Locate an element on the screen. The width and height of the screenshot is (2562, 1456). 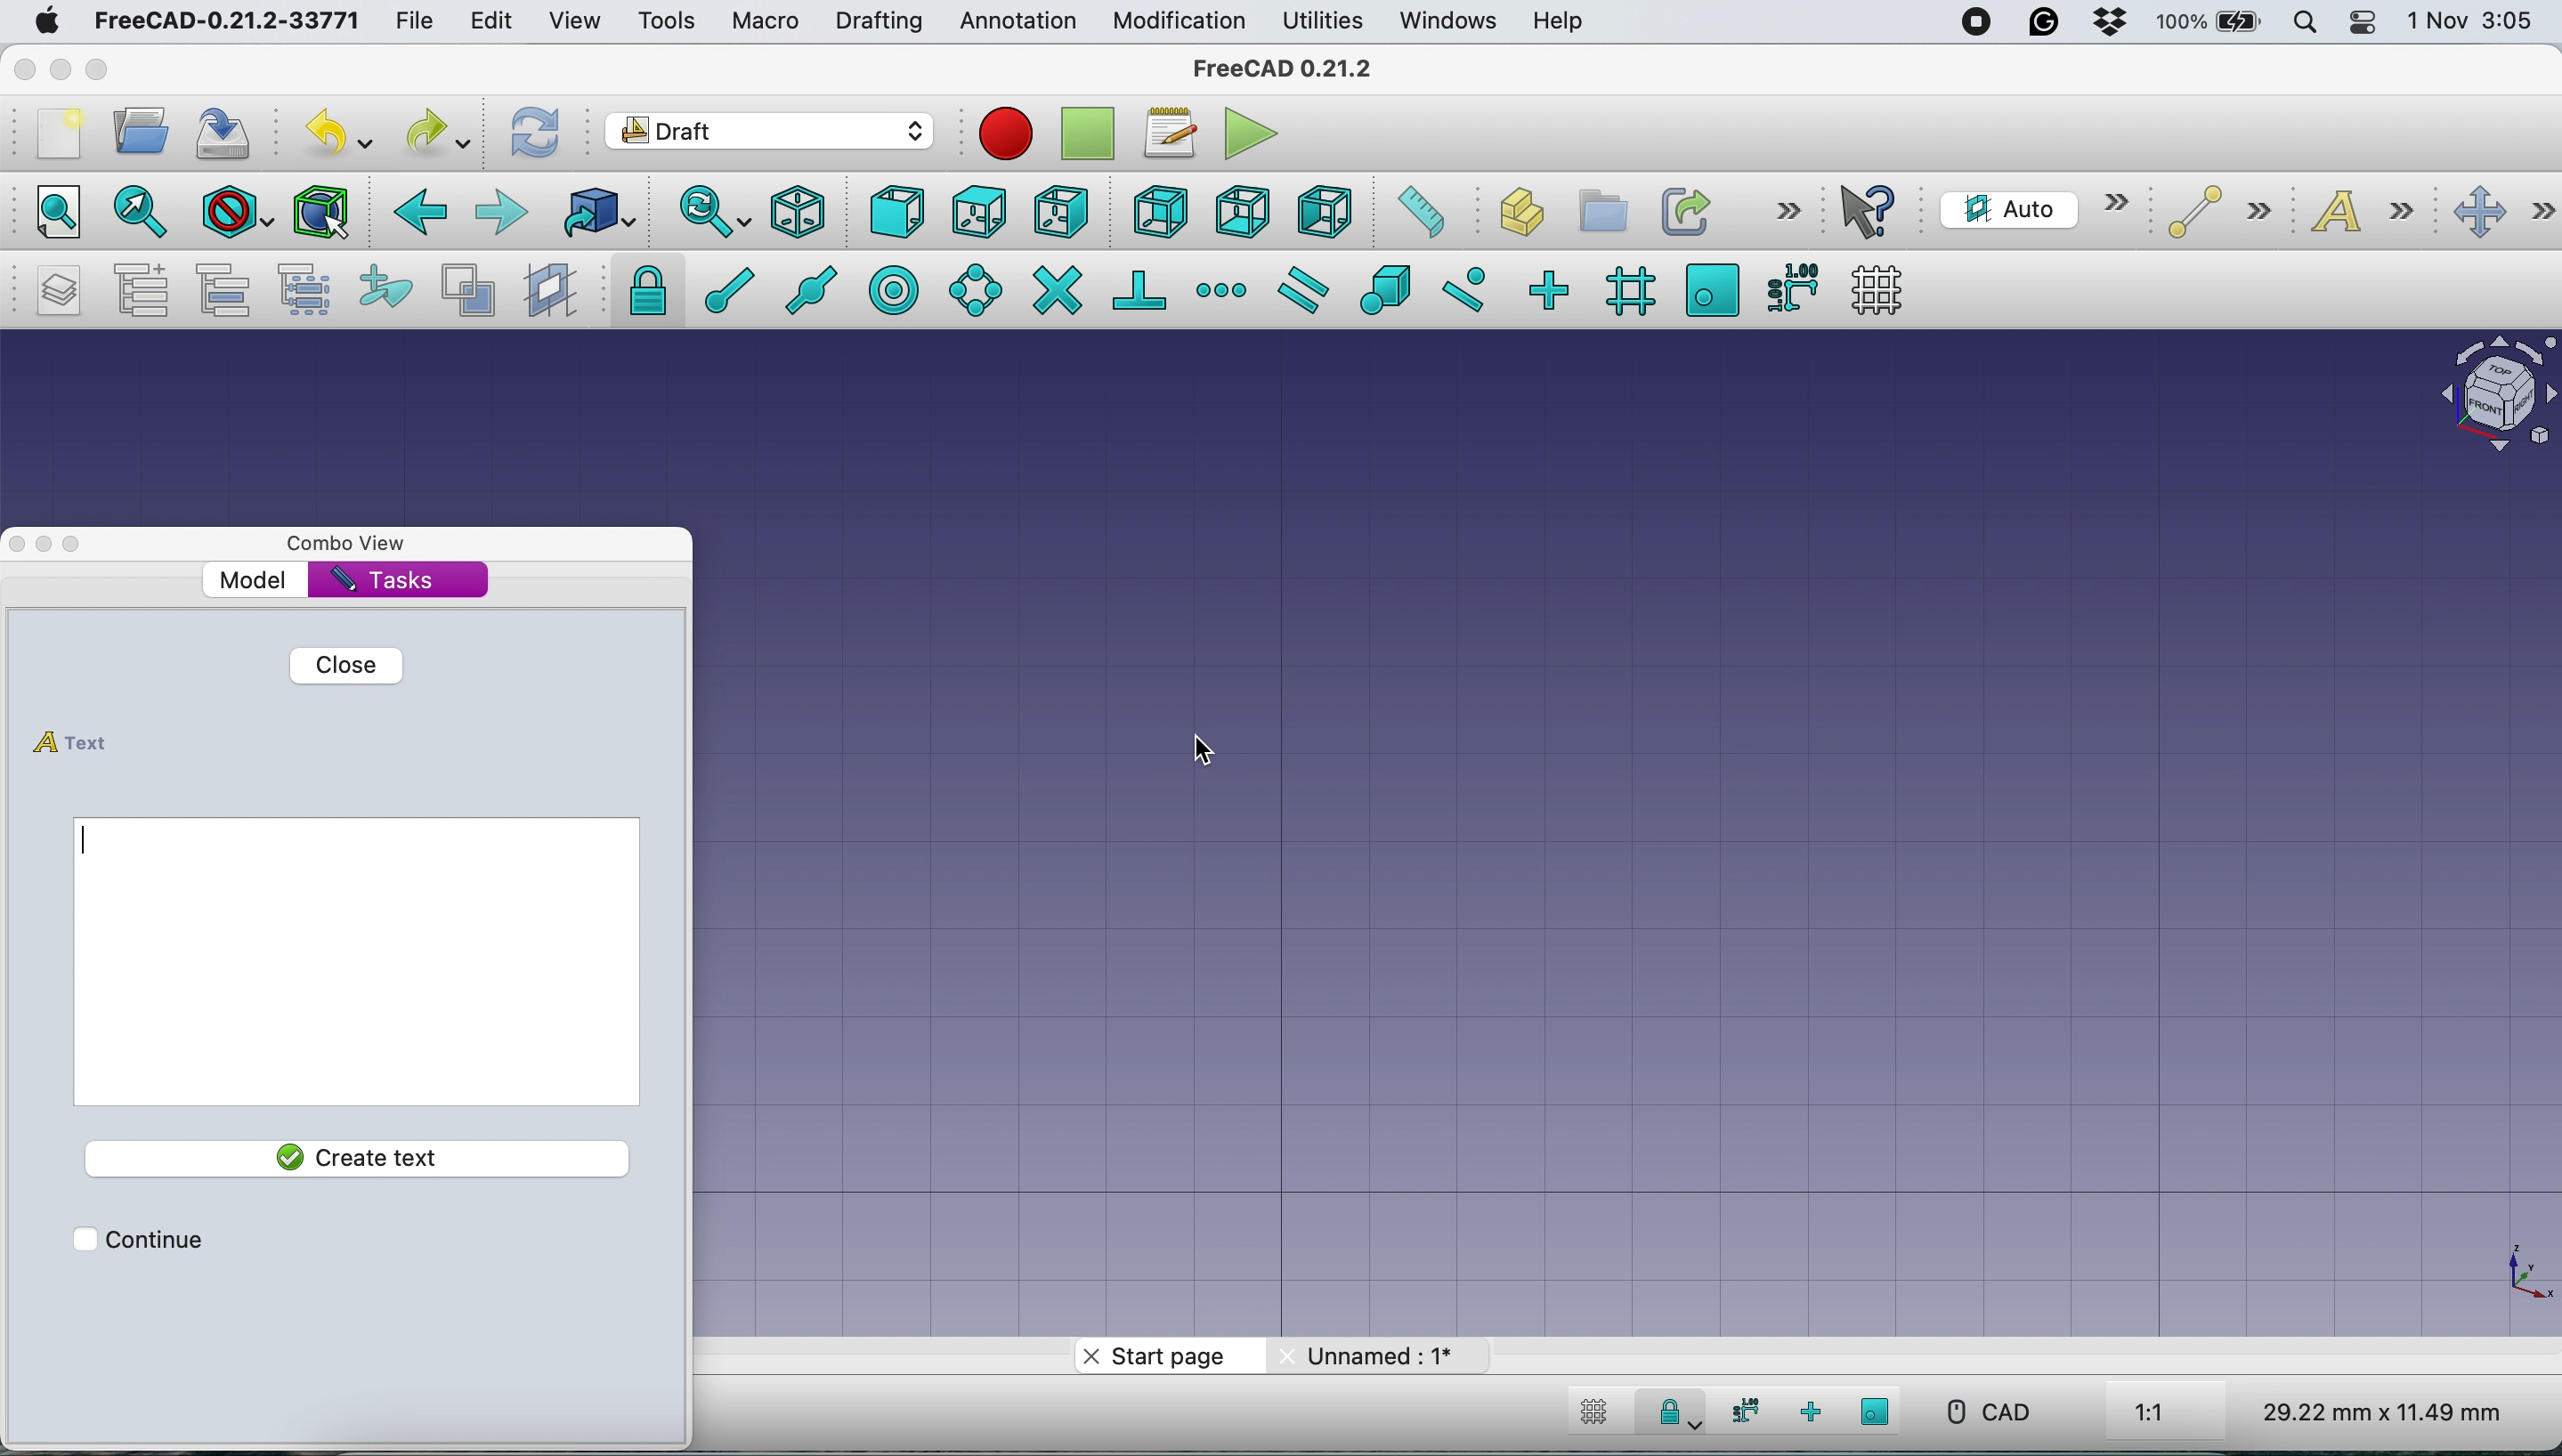
top is located at coordinates (979, 210).